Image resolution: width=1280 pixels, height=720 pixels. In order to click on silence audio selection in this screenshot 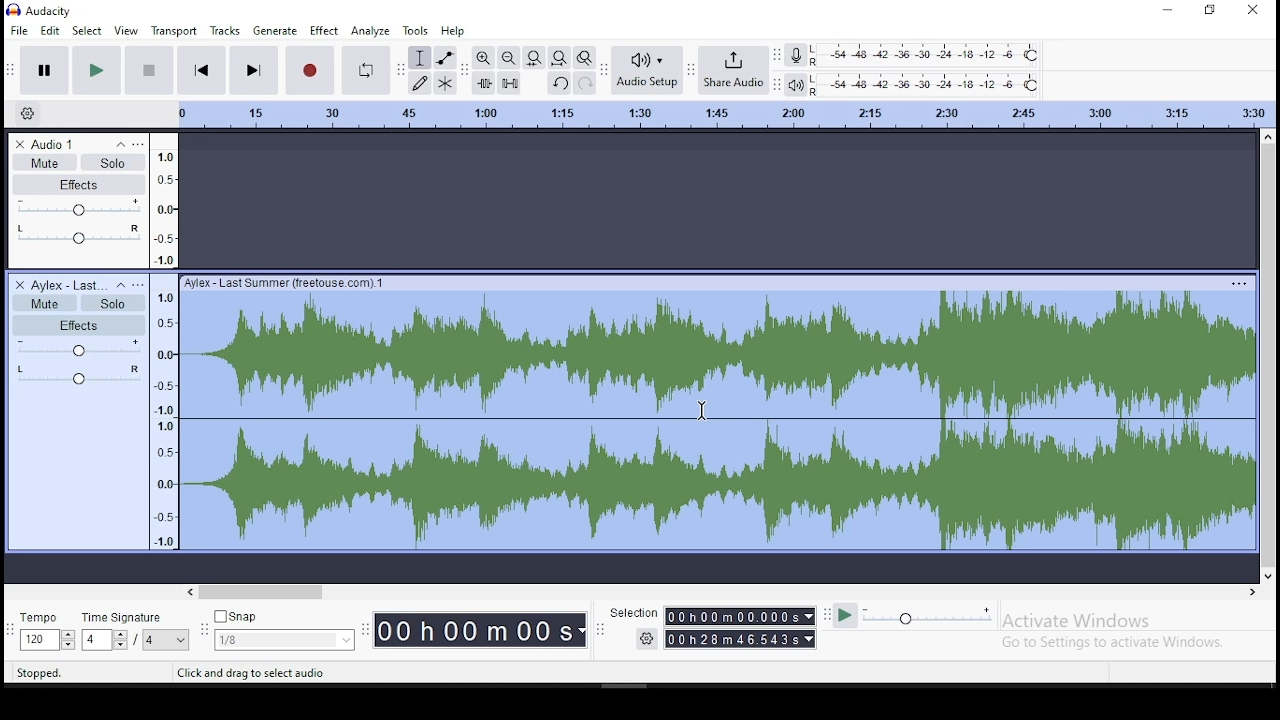, I will do `click(510, 83)`.